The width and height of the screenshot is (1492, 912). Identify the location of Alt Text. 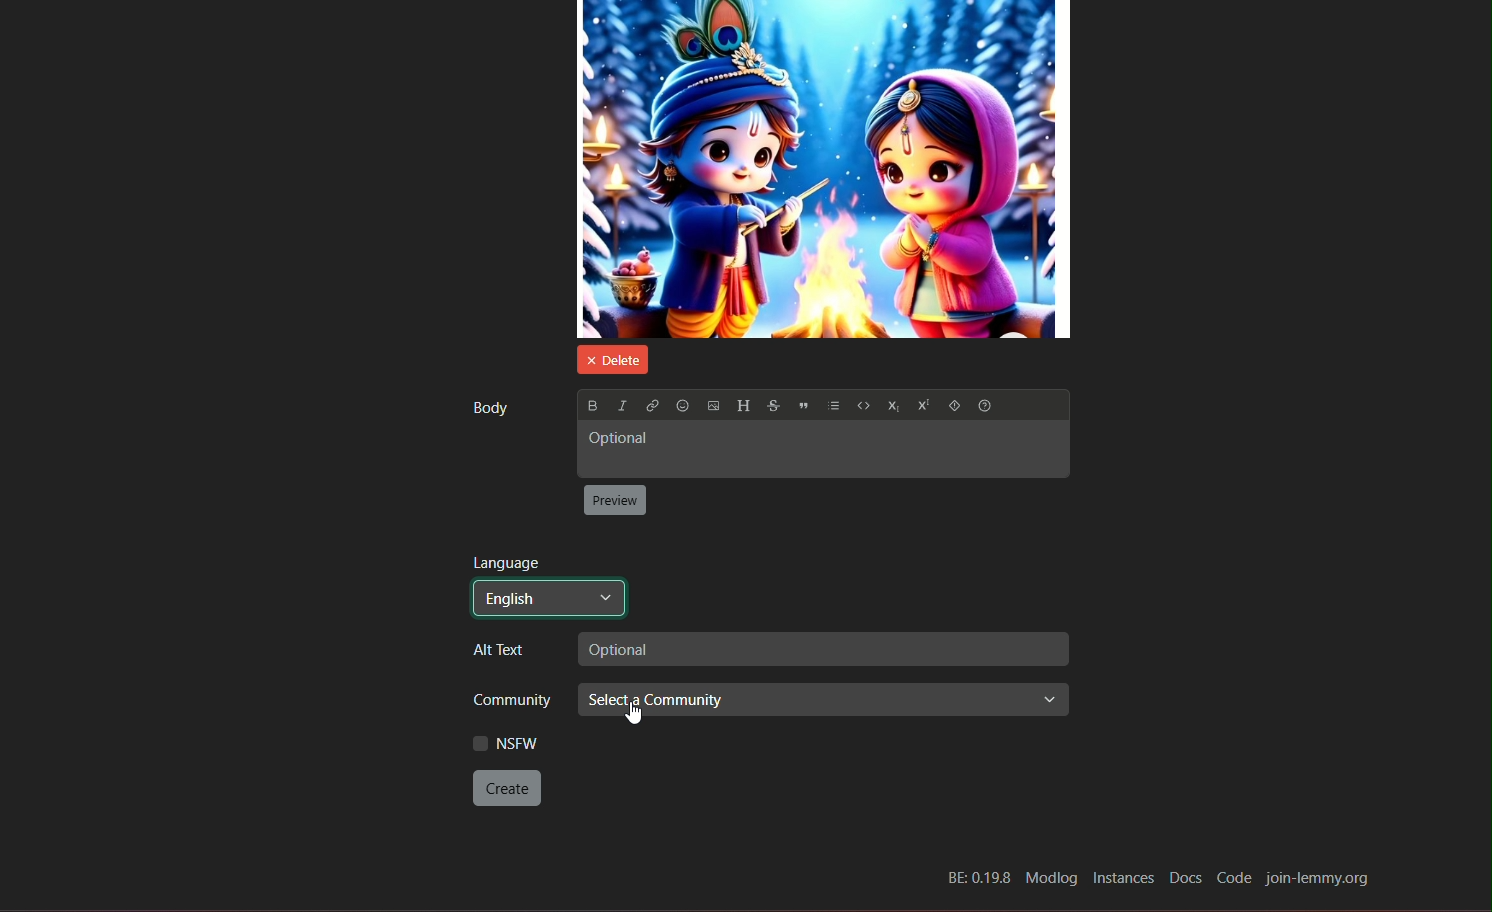
(505, 651).